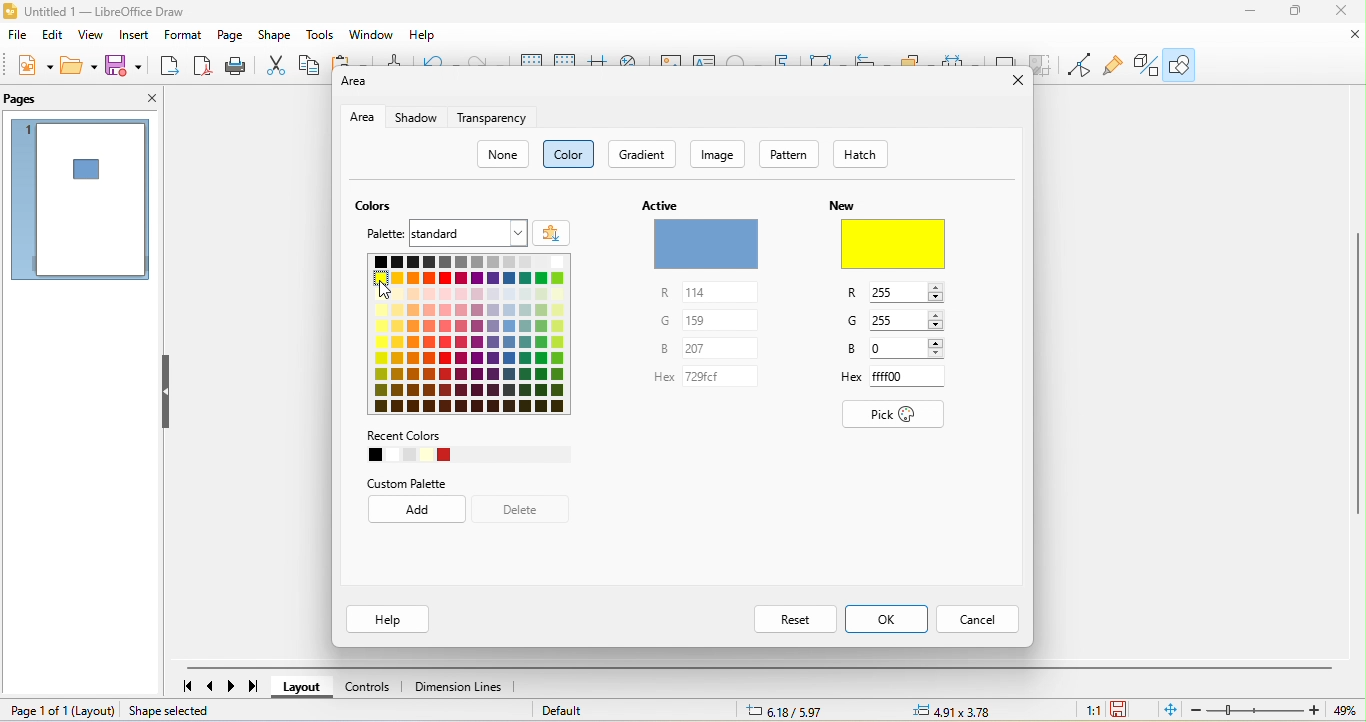 This screenshot has height=722, width=1366. What do you see at coordinates (380, 291) in the screenshot?
I see `cursor movement` at bounding box center [380, 291].